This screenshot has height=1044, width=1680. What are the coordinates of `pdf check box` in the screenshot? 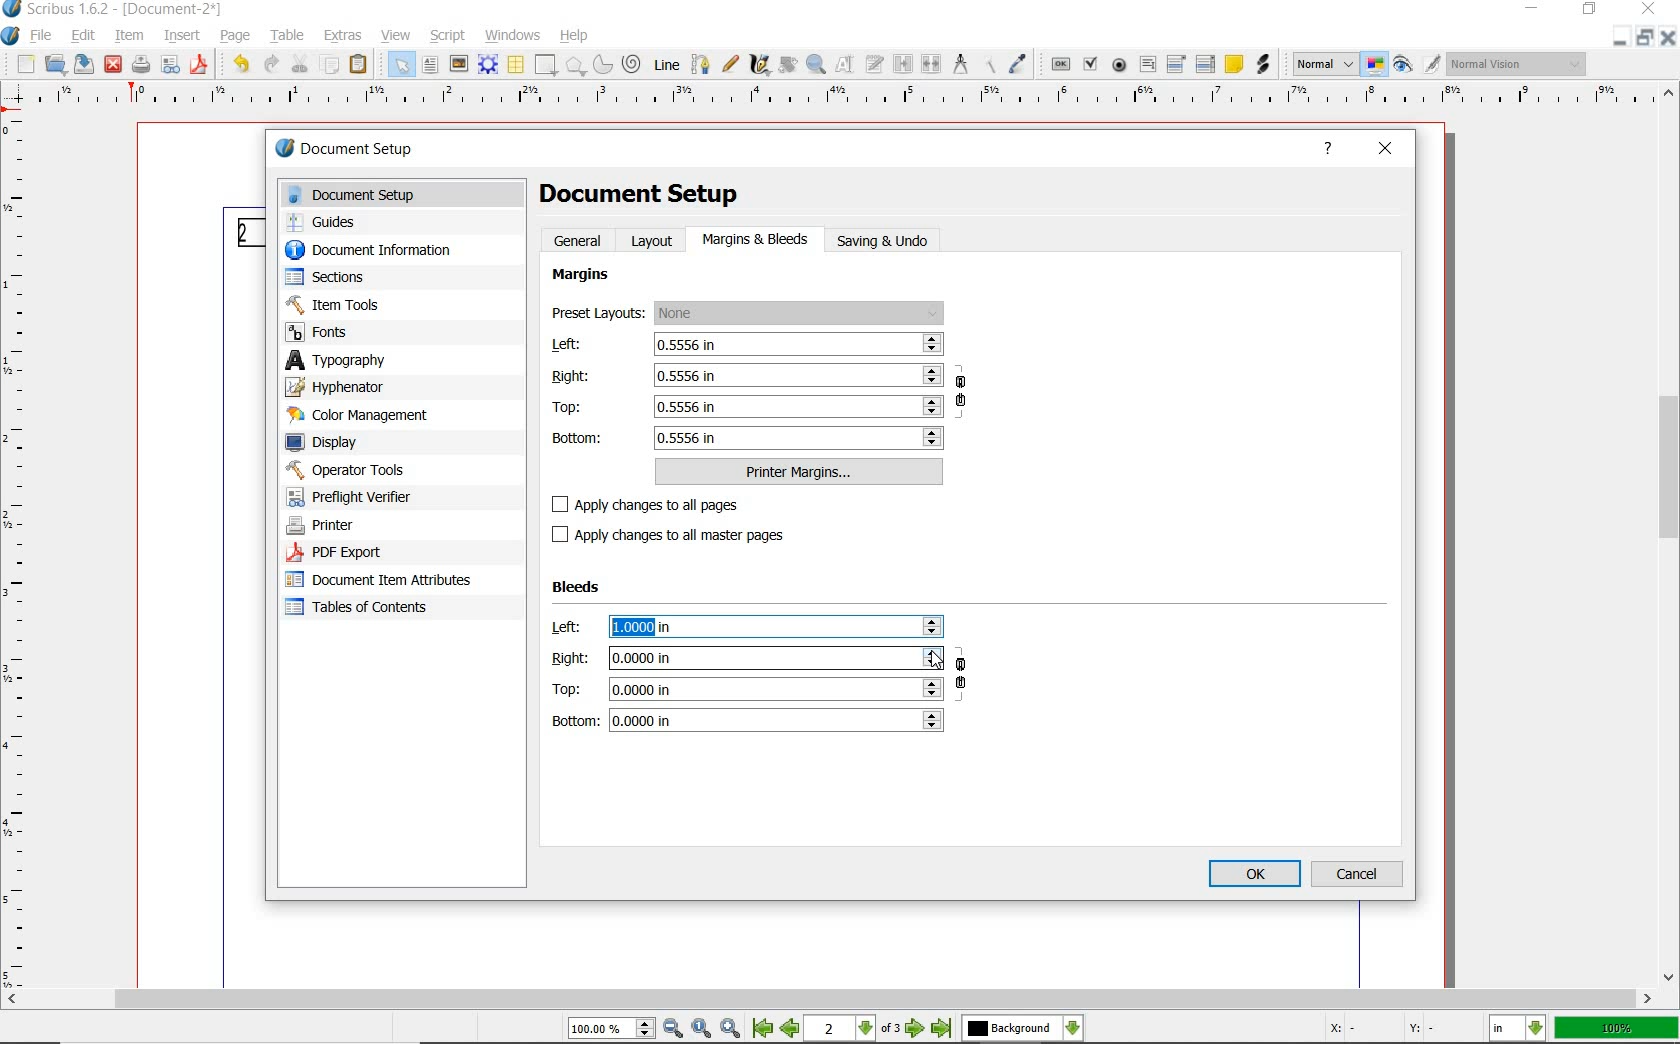 It's located at (1092, 66).